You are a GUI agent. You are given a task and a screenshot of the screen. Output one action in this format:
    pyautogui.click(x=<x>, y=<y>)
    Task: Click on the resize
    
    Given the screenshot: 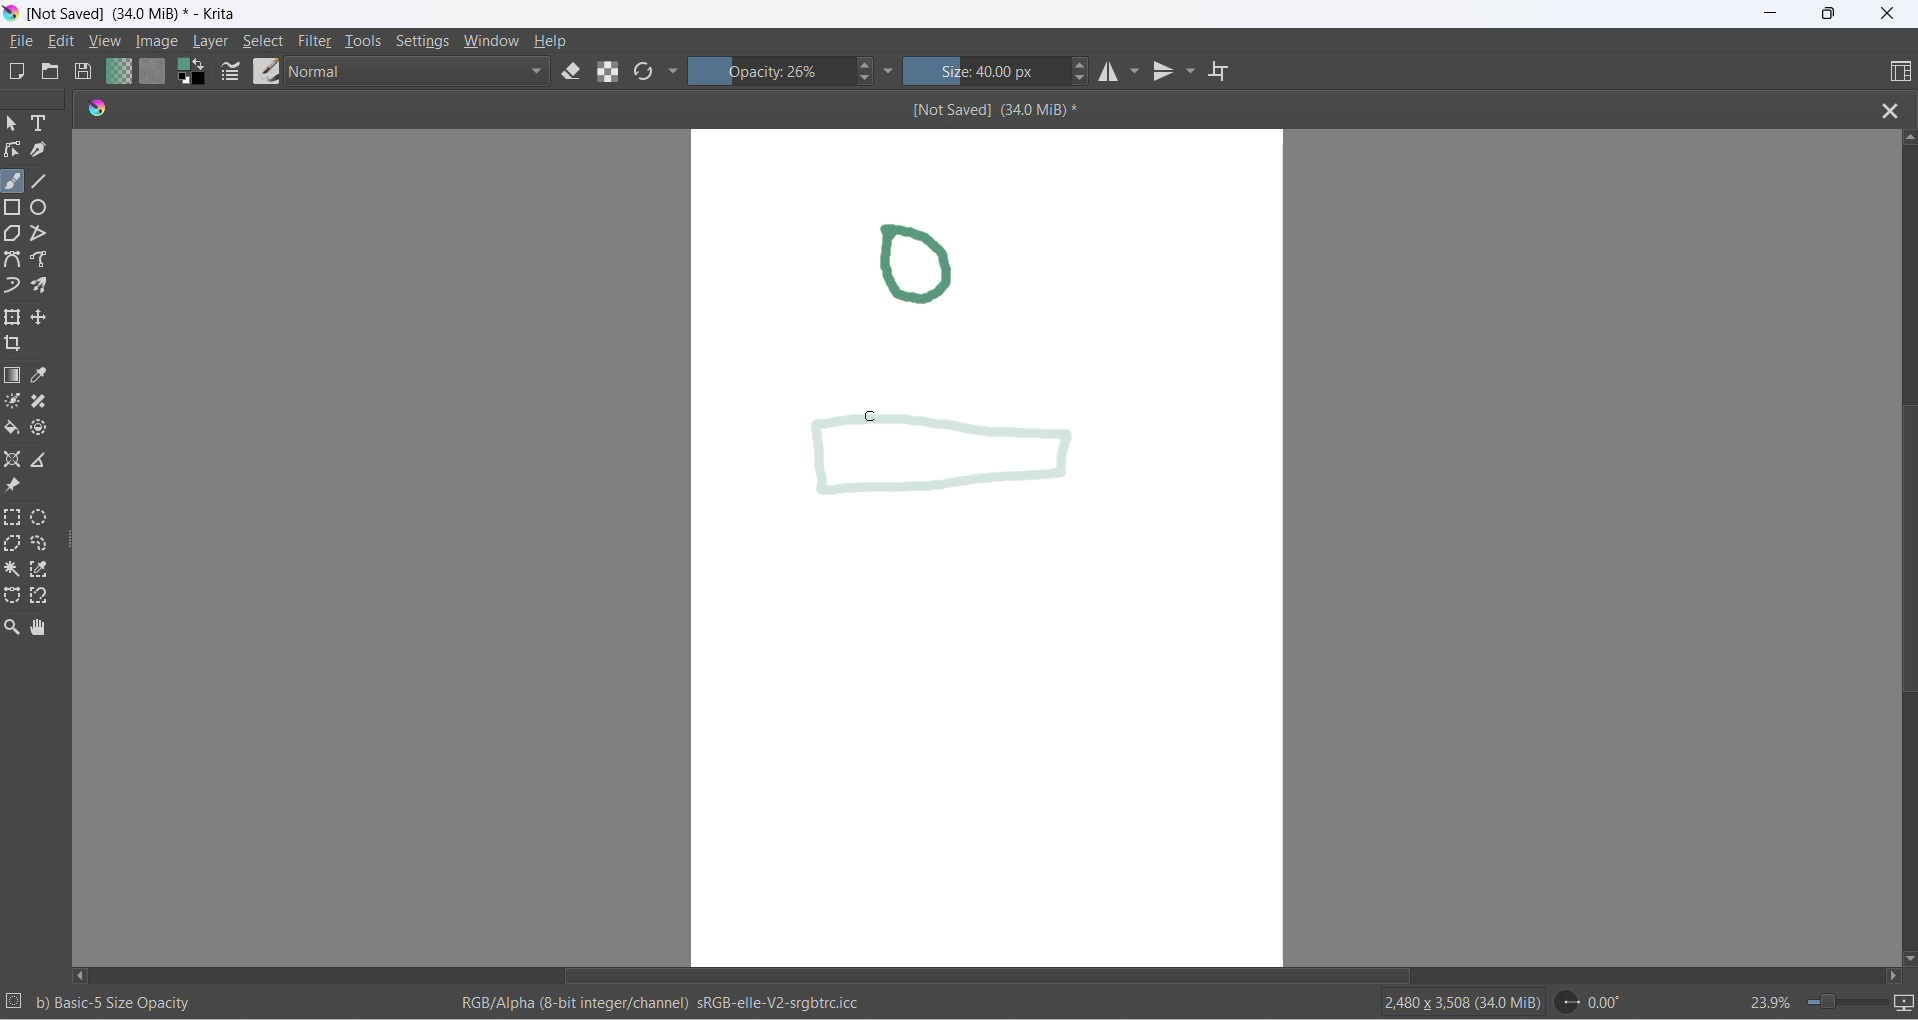 What is the action you would take?
    pyautogui.click(x=73, y=538)
    